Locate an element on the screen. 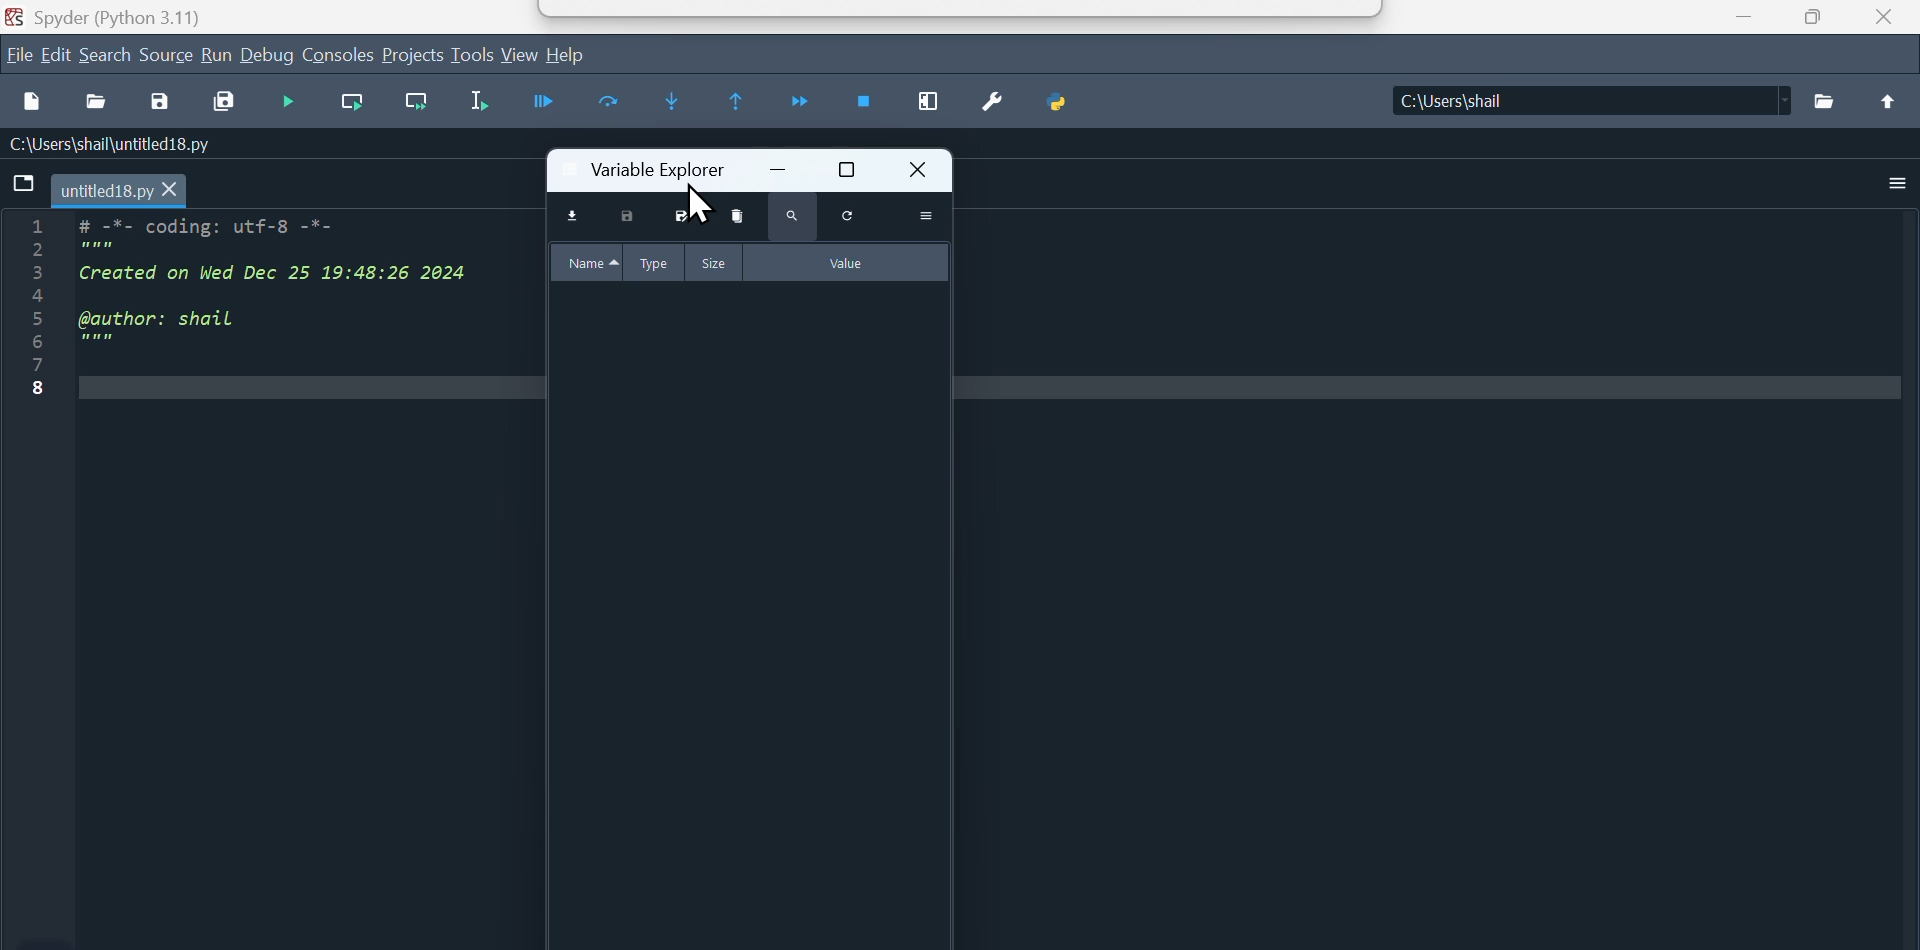 Image resolution: width=1920 pixels, height=950 pixels. View is located at coordinates (518, 55).